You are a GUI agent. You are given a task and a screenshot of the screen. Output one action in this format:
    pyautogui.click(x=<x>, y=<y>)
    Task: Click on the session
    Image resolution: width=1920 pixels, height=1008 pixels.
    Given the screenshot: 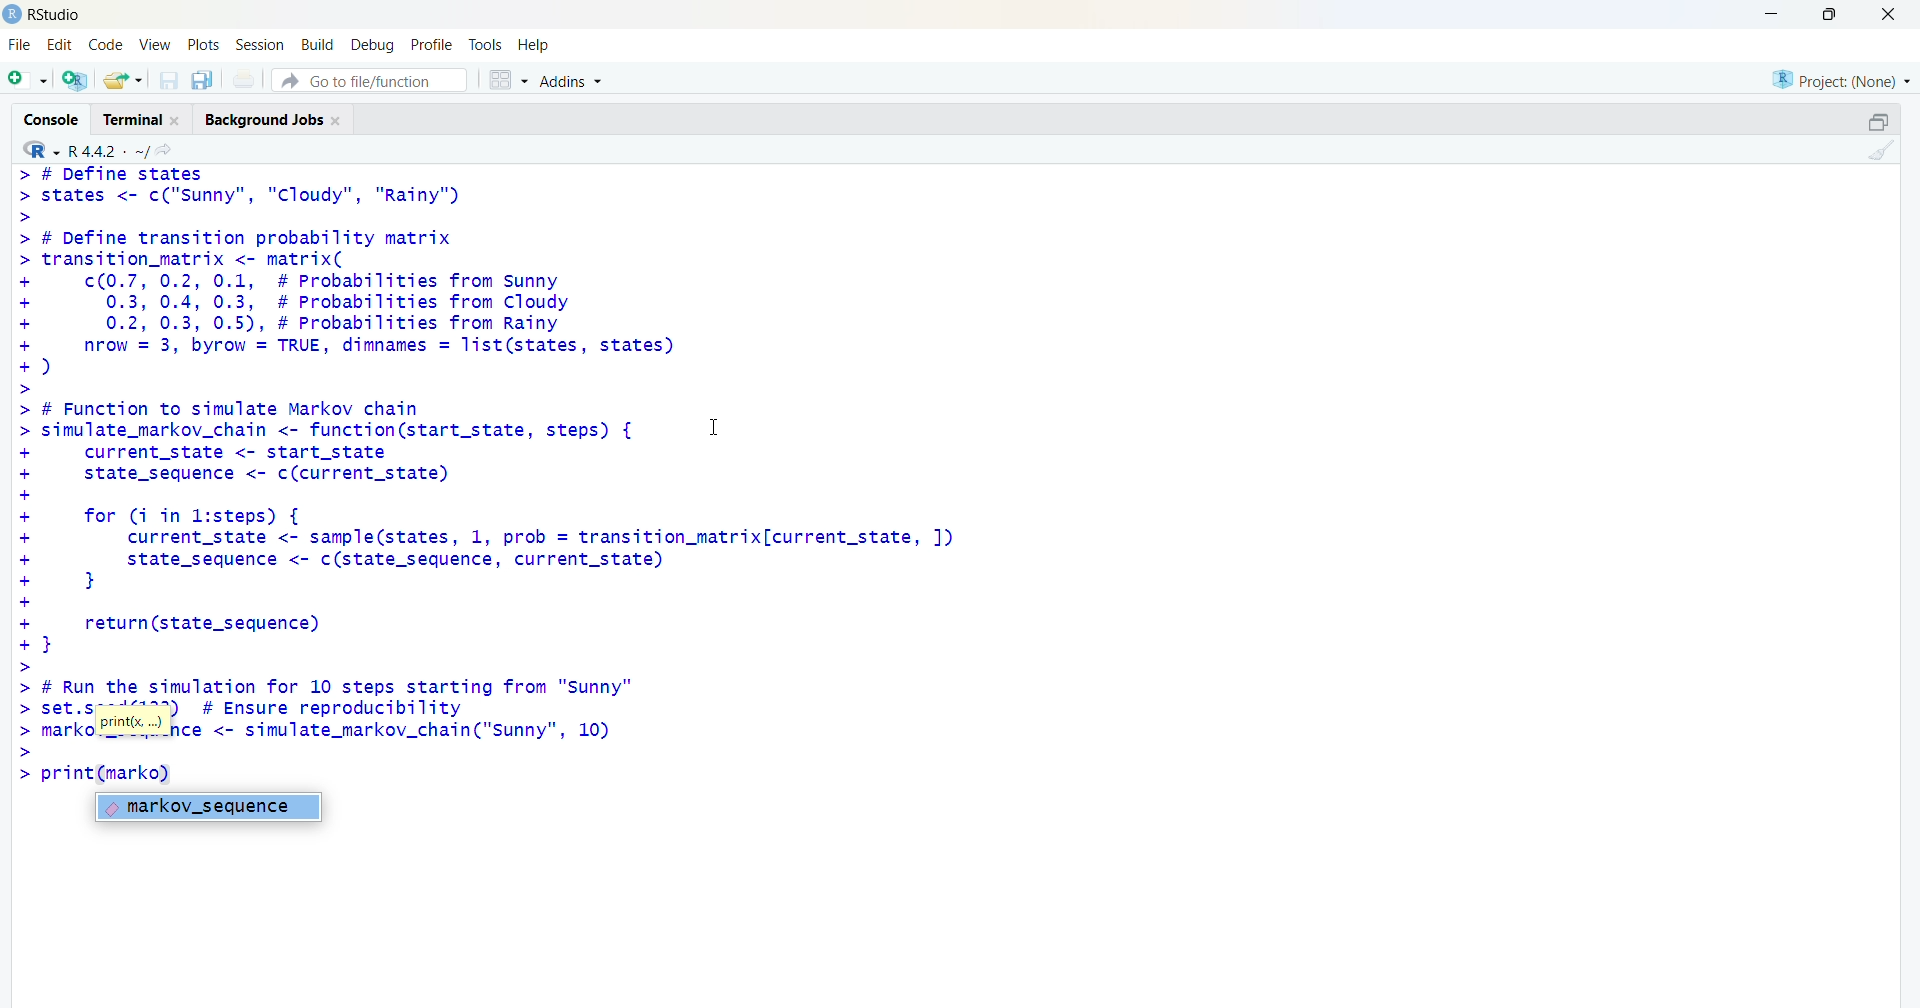 What is the action you would take?
    pyautogui.click(x=261, y=44)
    